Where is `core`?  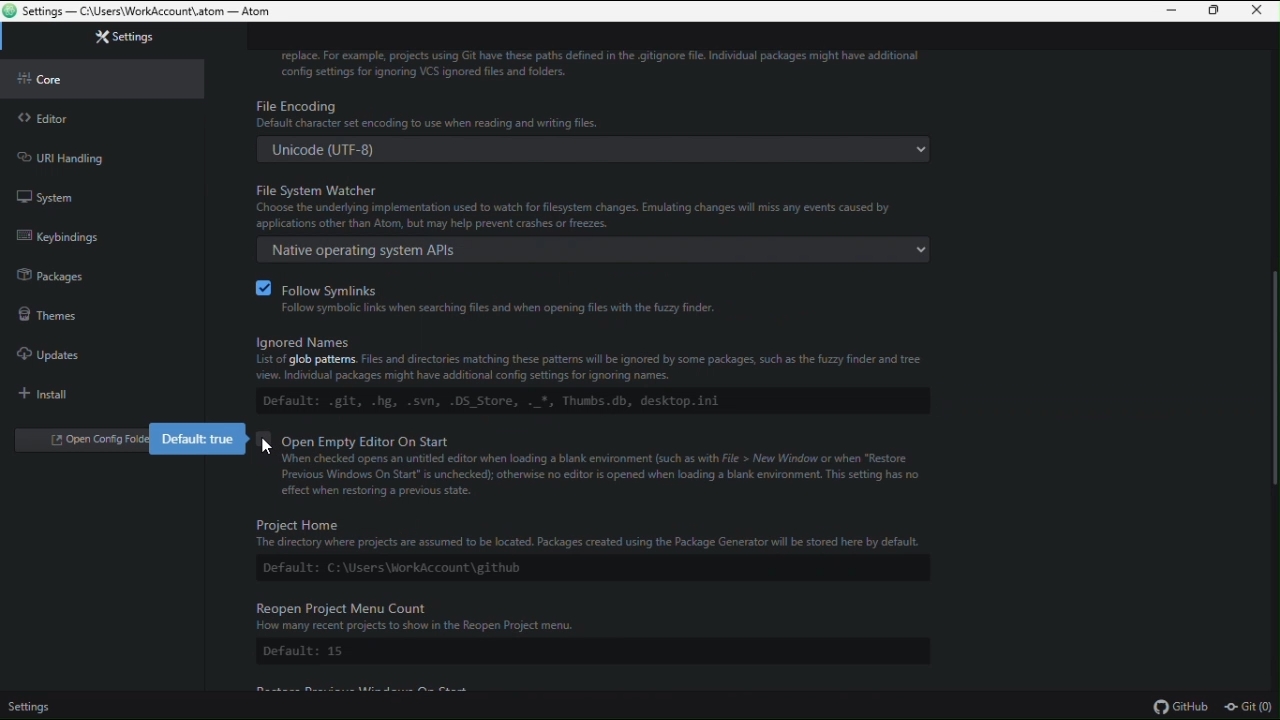 core is located at coordinates (102, 81).